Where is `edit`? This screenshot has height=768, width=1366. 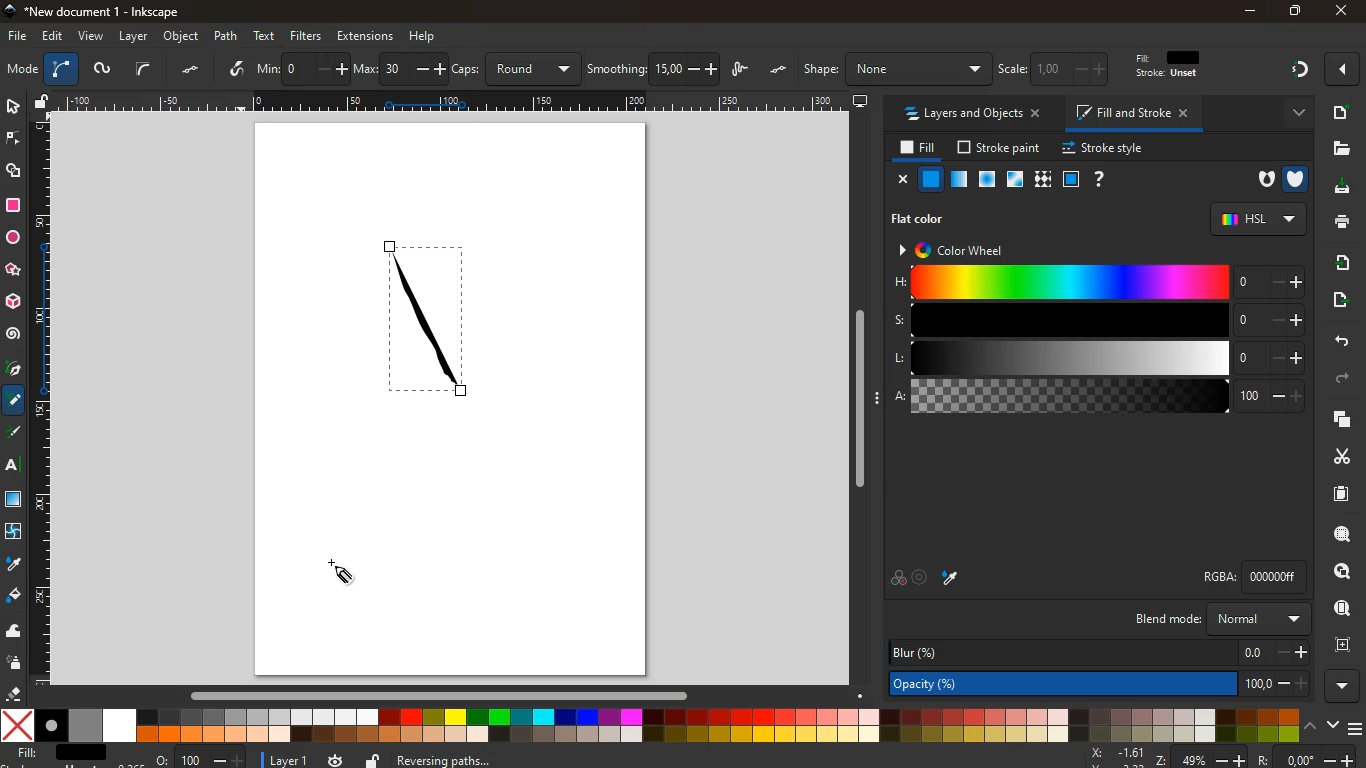
edit is located at coordinates (54, 36).